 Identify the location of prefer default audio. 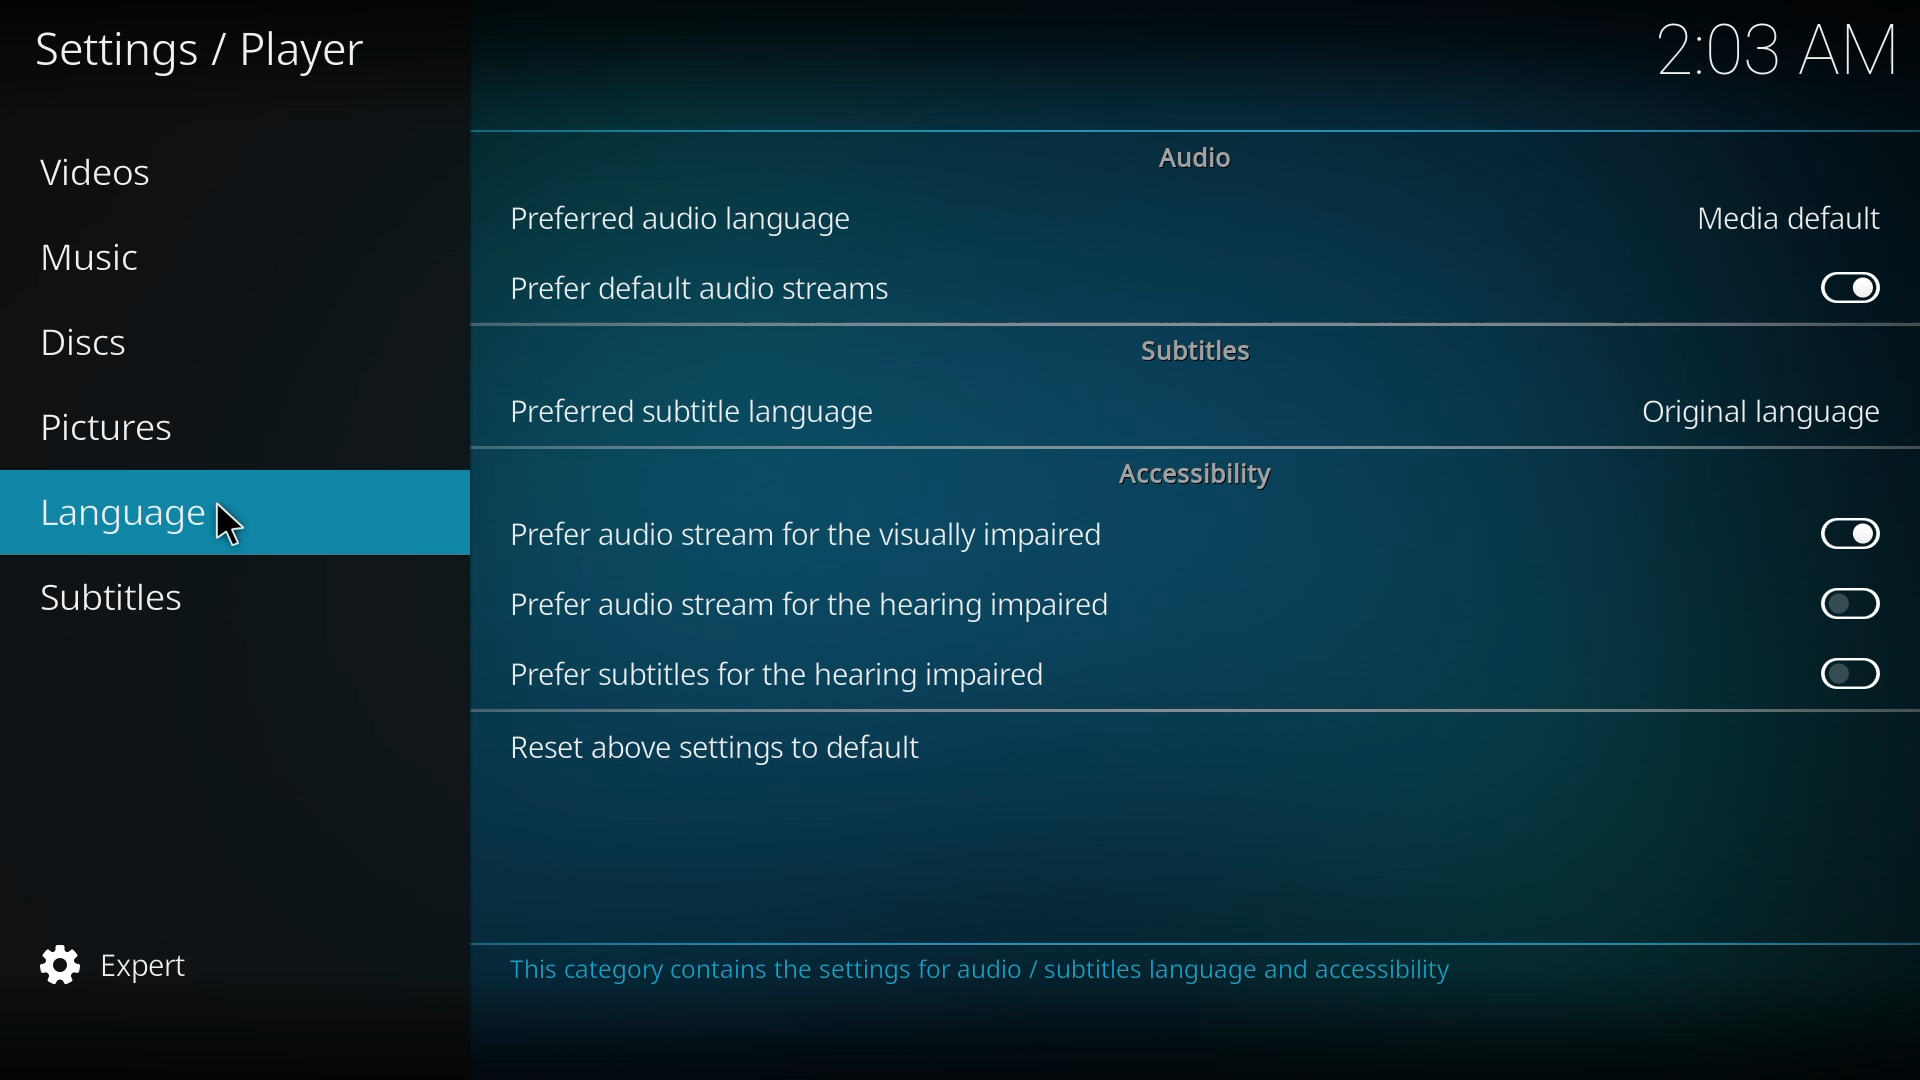
(698, 288).